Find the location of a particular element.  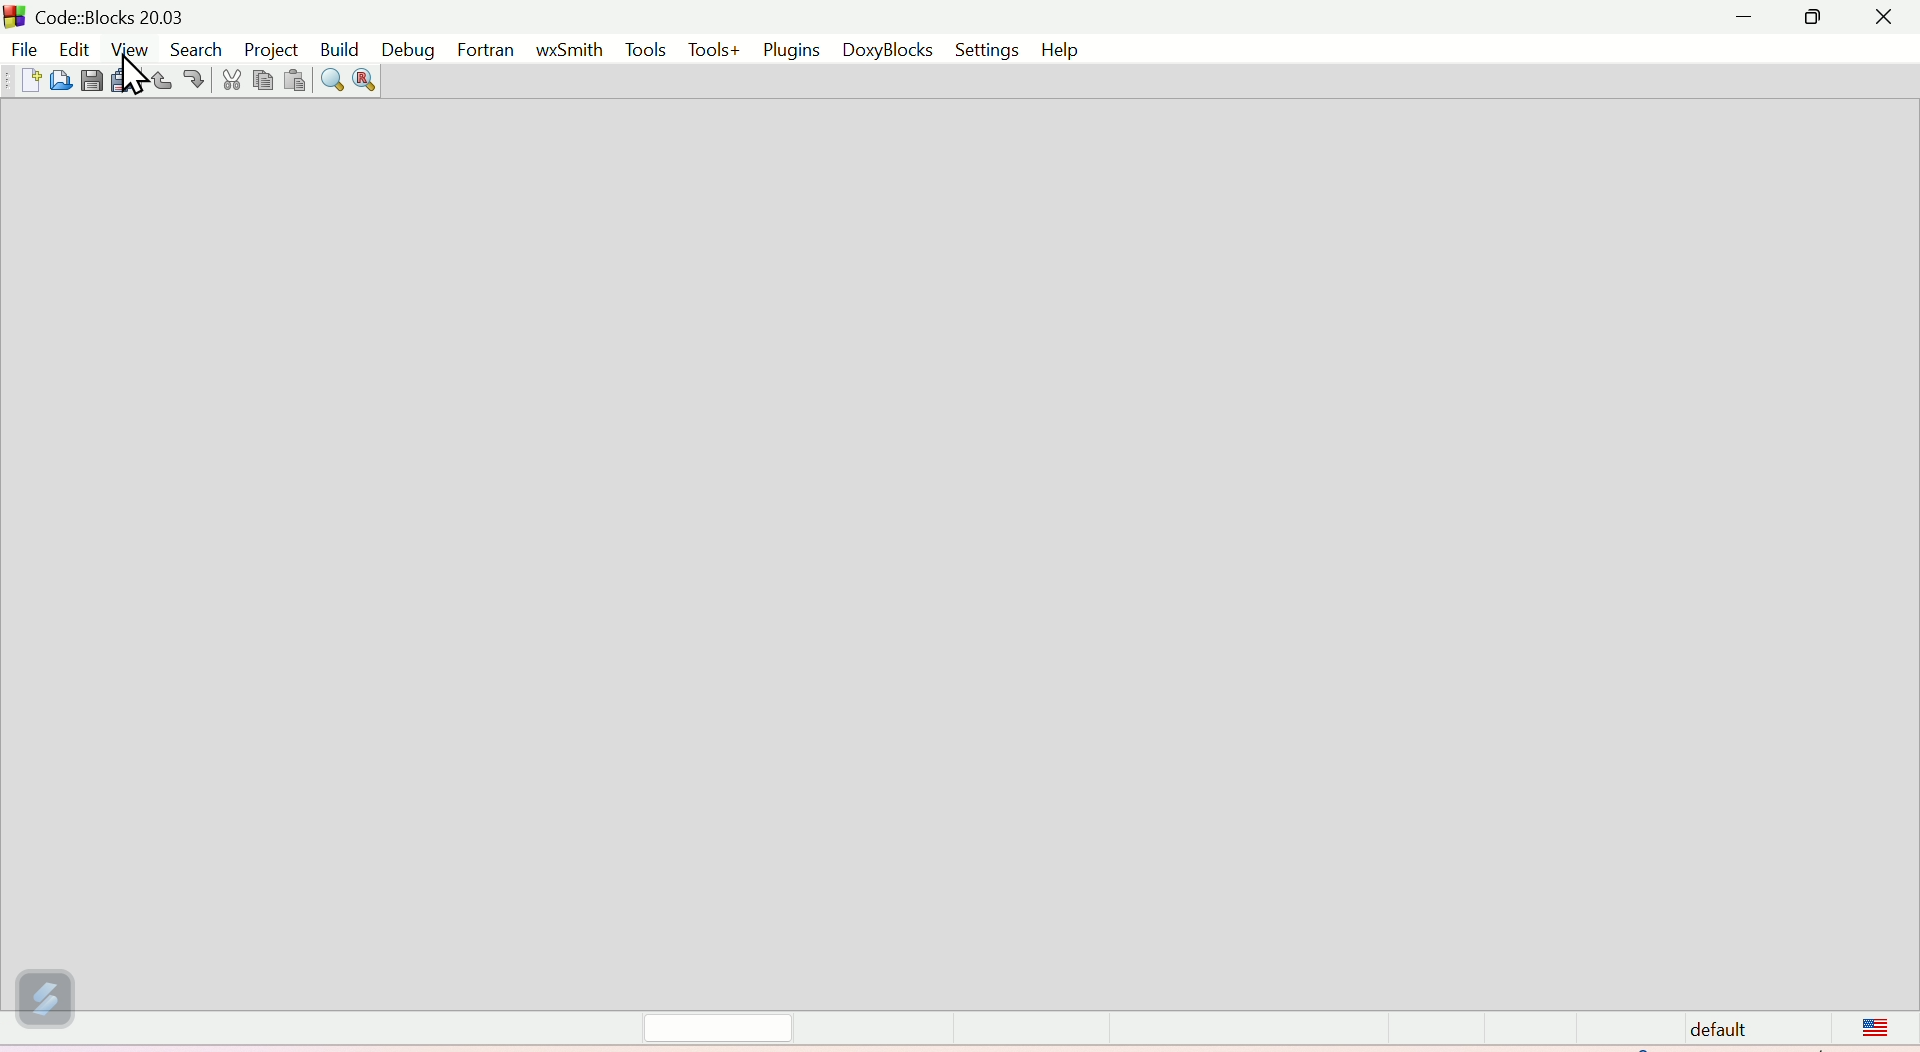

Doxyblocks is located at coordinates (888, 52).